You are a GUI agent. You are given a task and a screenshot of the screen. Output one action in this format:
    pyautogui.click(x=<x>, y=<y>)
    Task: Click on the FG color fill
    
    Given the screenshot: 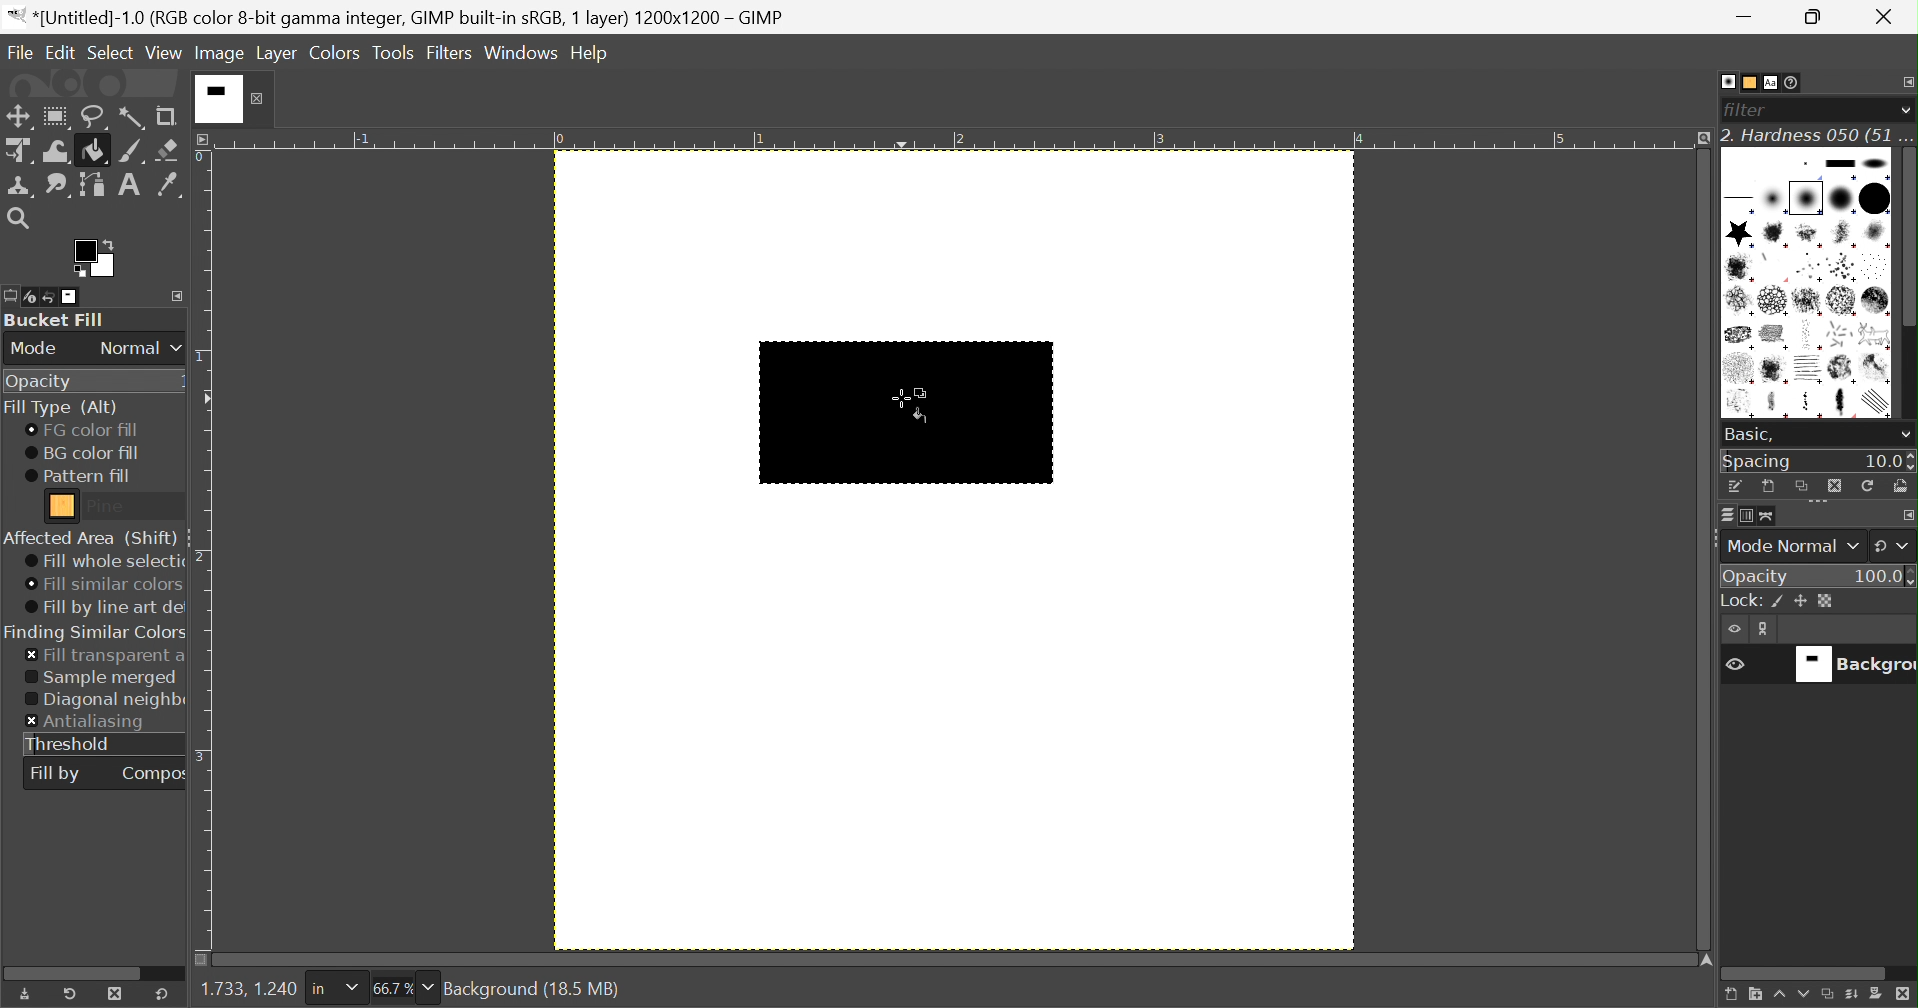 What is the action you would take?
    pyautogui.click(x=80, y=430)
    